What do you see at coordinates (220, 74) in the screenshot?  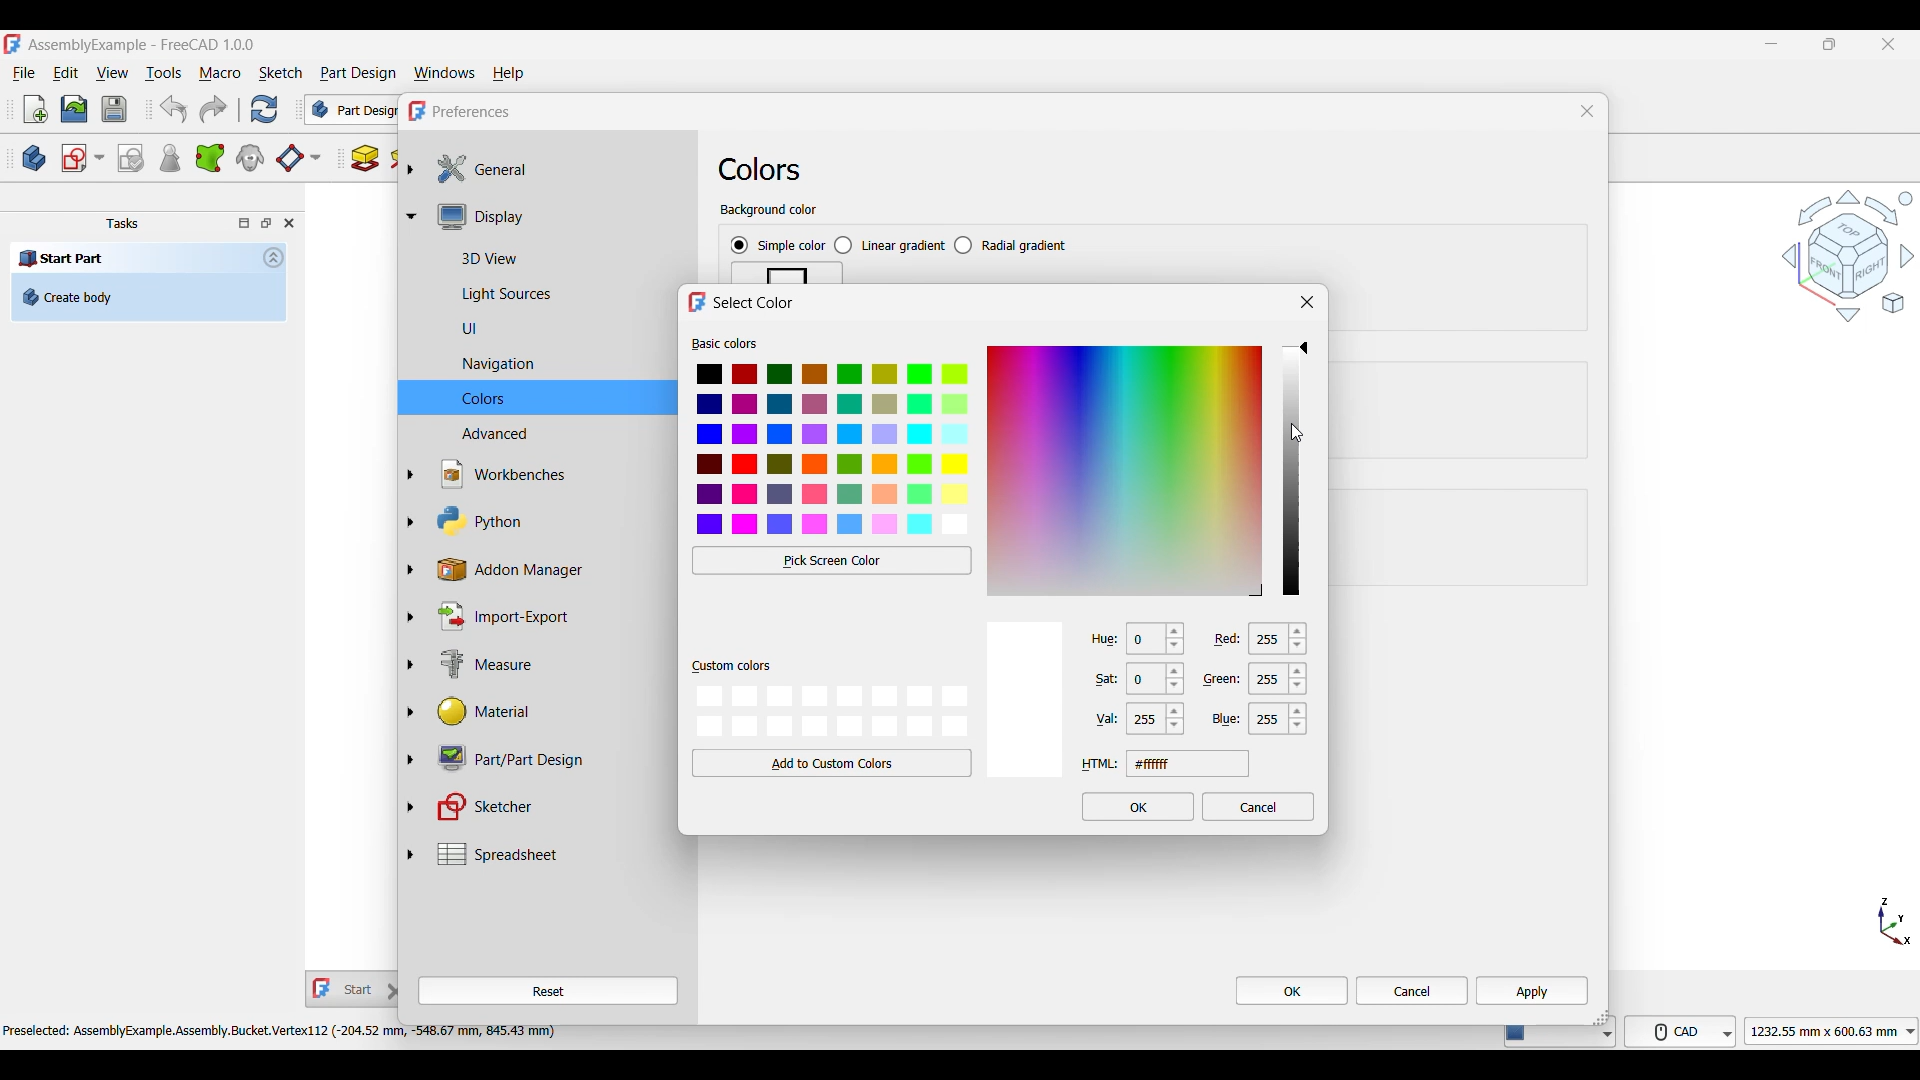 I see `Macro menu` at bounding box center [220, 74].